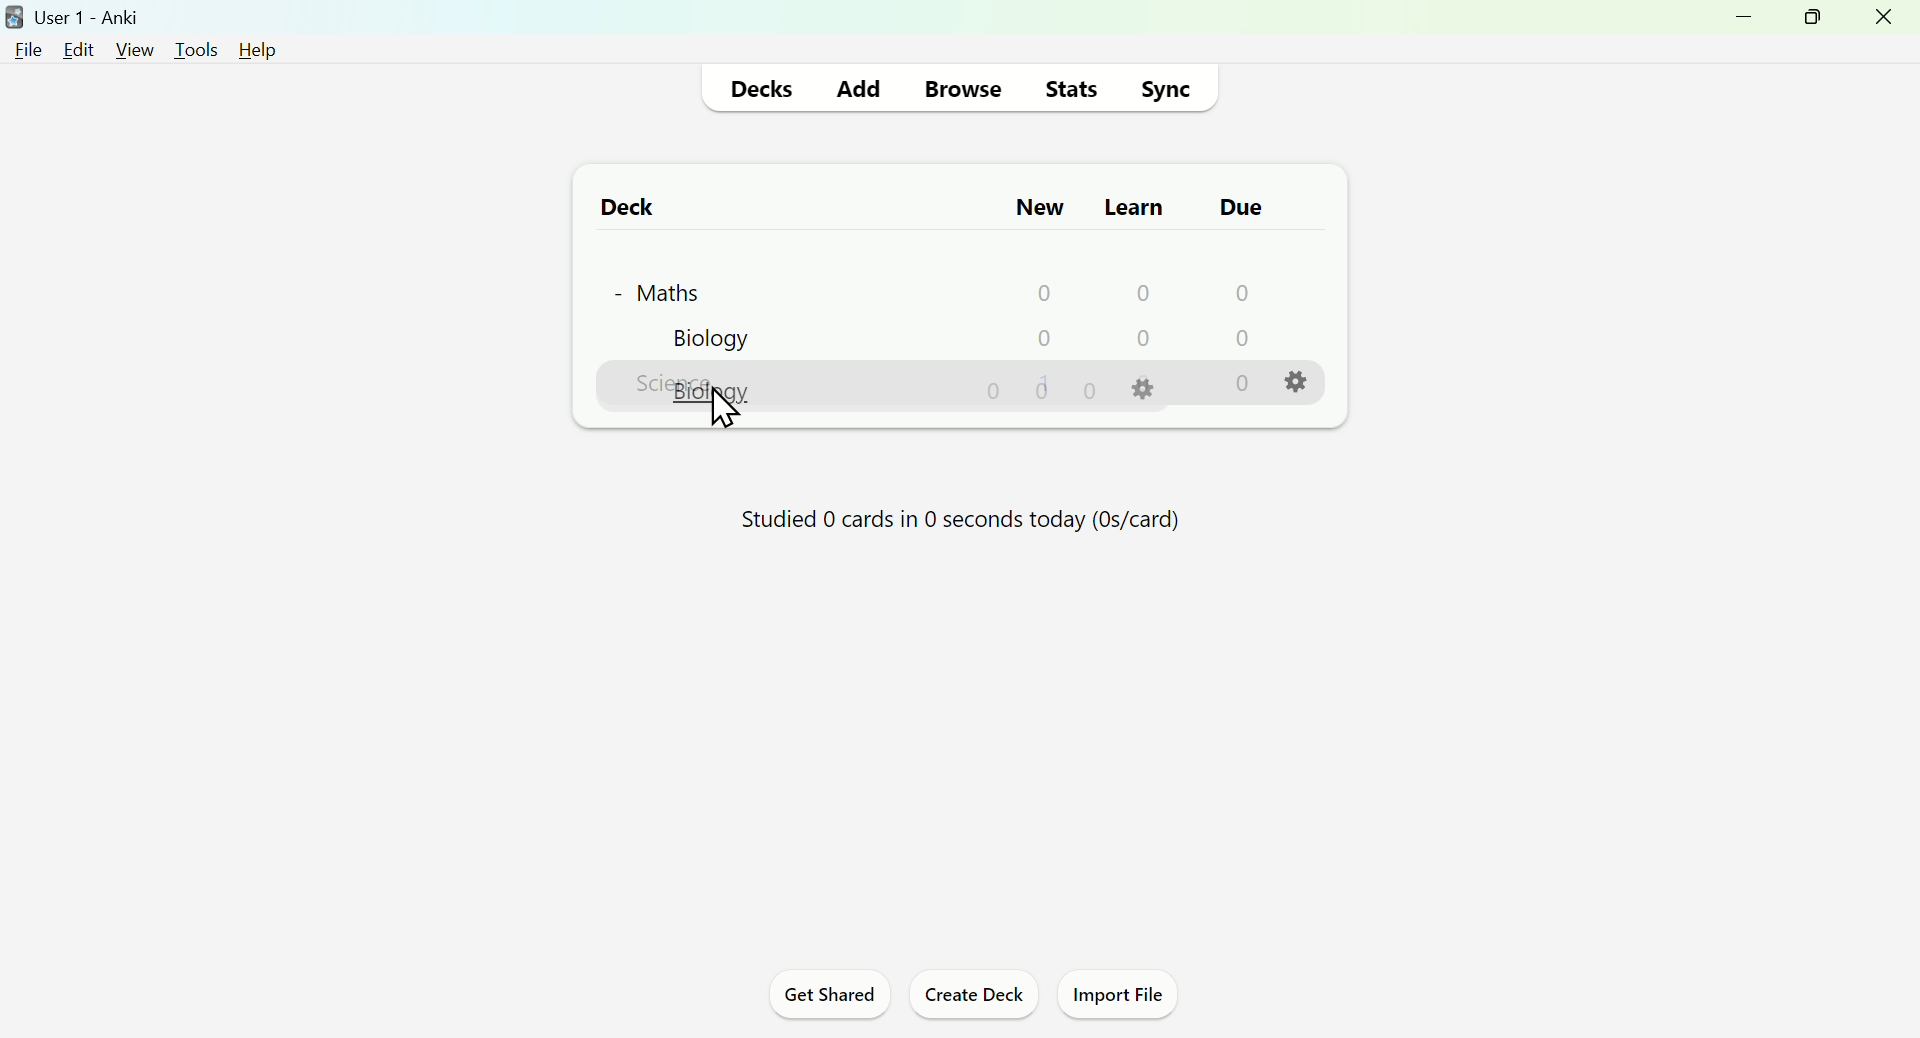 This screenshot has width=1920, height=1038. I want to click on Get Shared, so click(822, 998).